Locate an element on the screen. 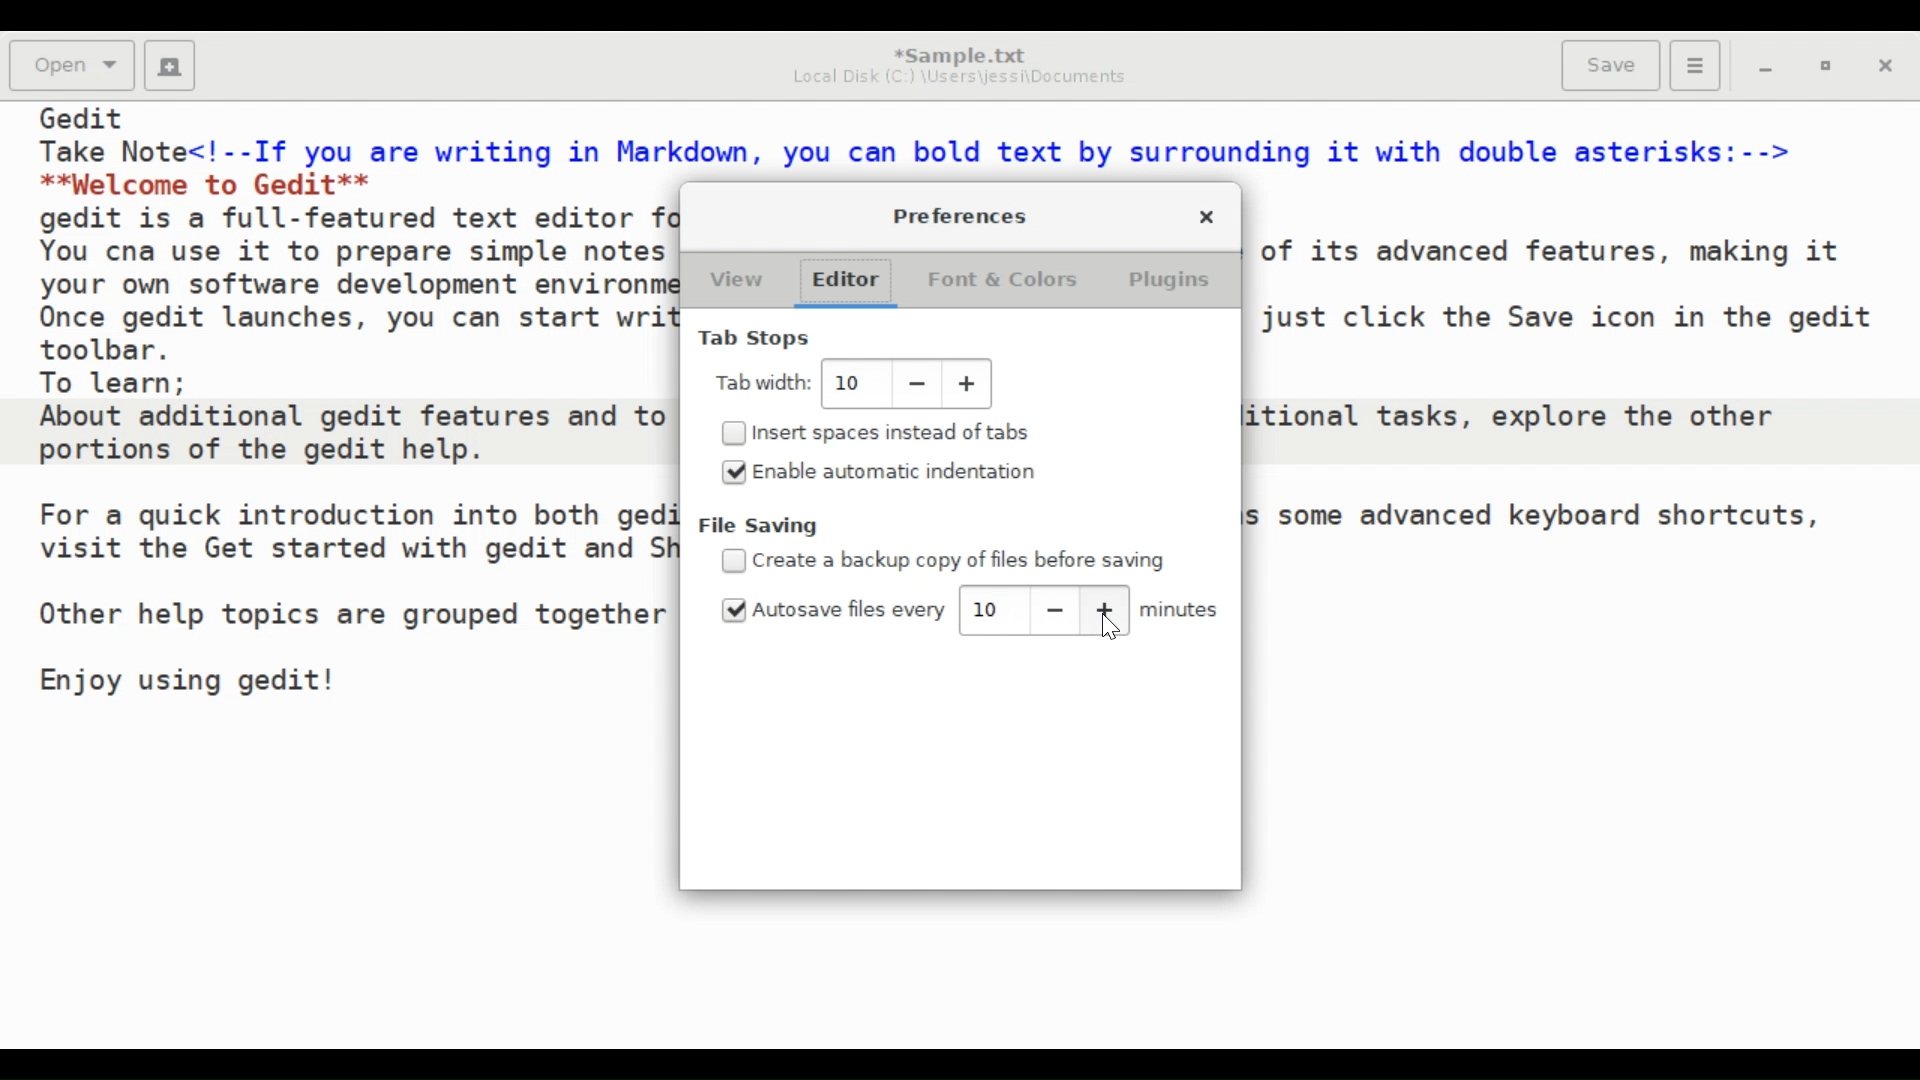  Plugins is located at coordinates (1169, 279).